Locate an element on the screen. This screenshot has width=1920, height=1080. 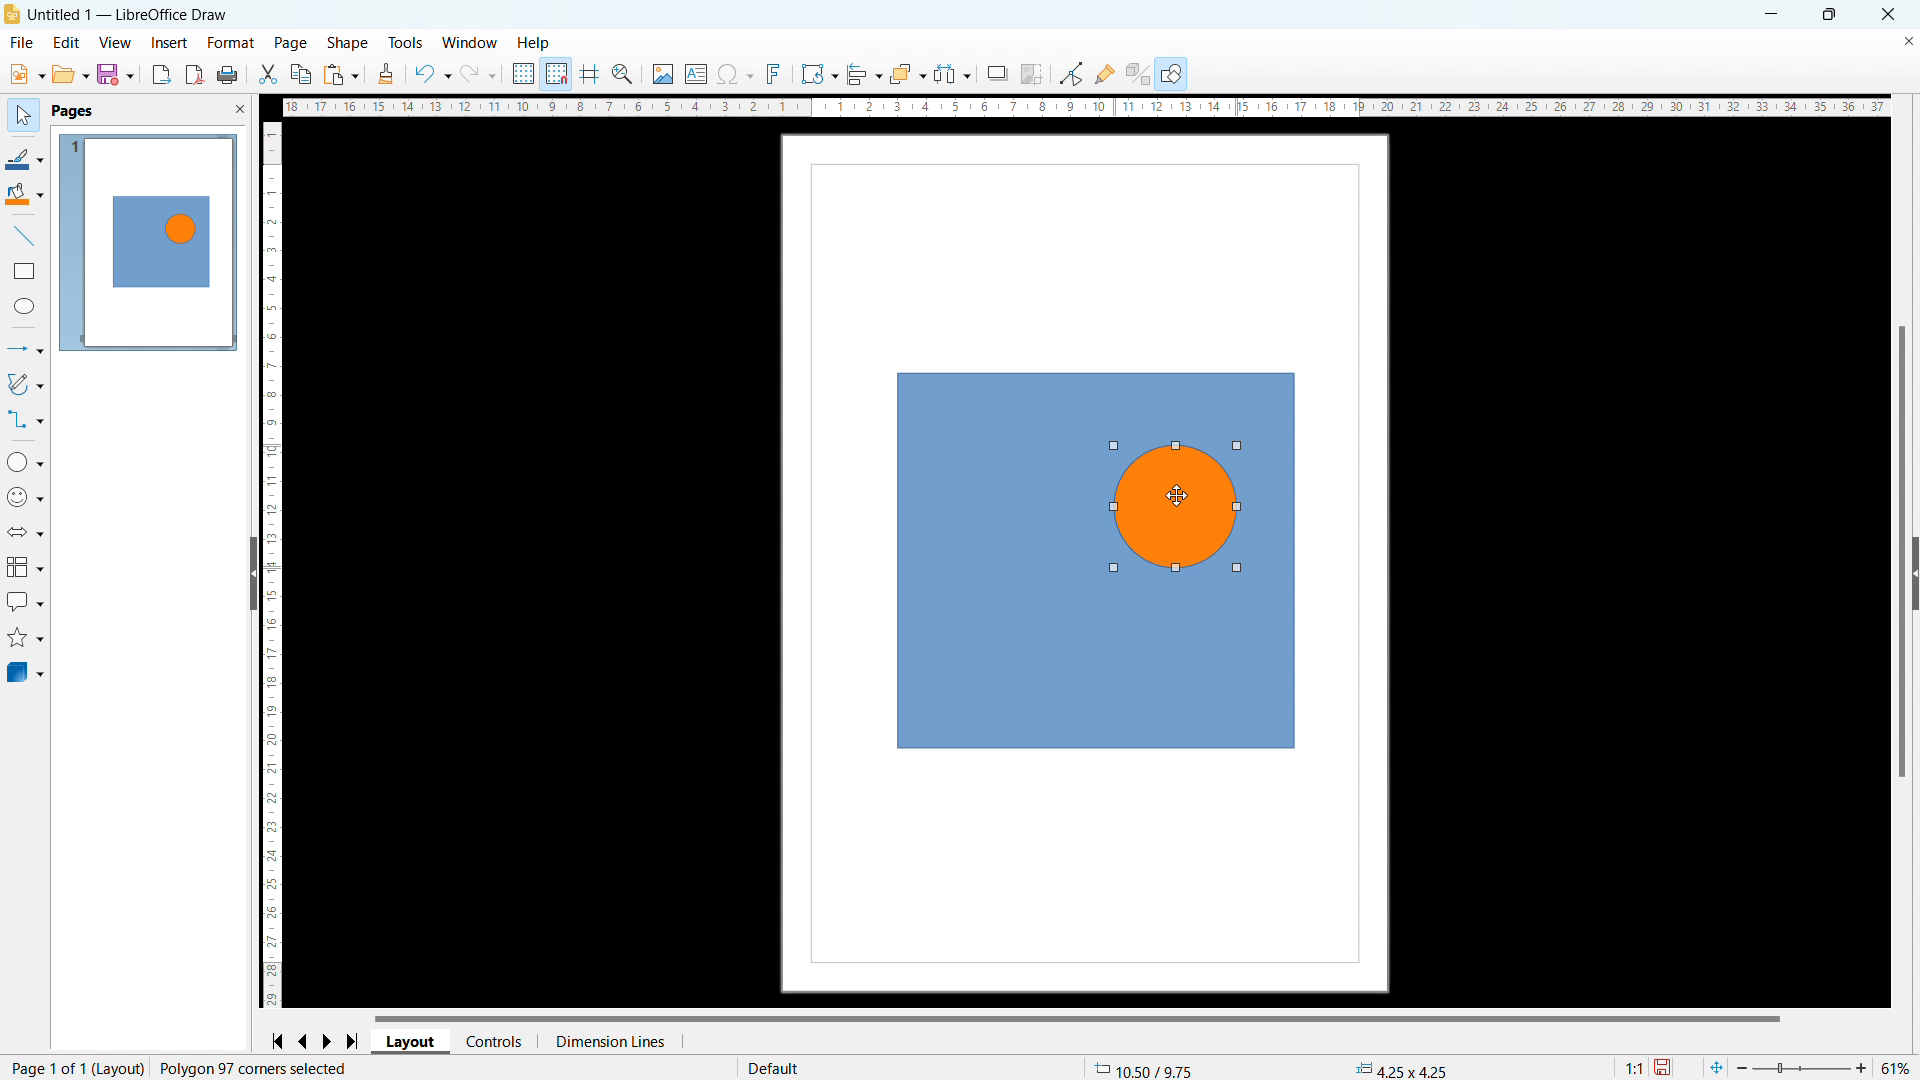
undo is located at coordinates (432, 73).